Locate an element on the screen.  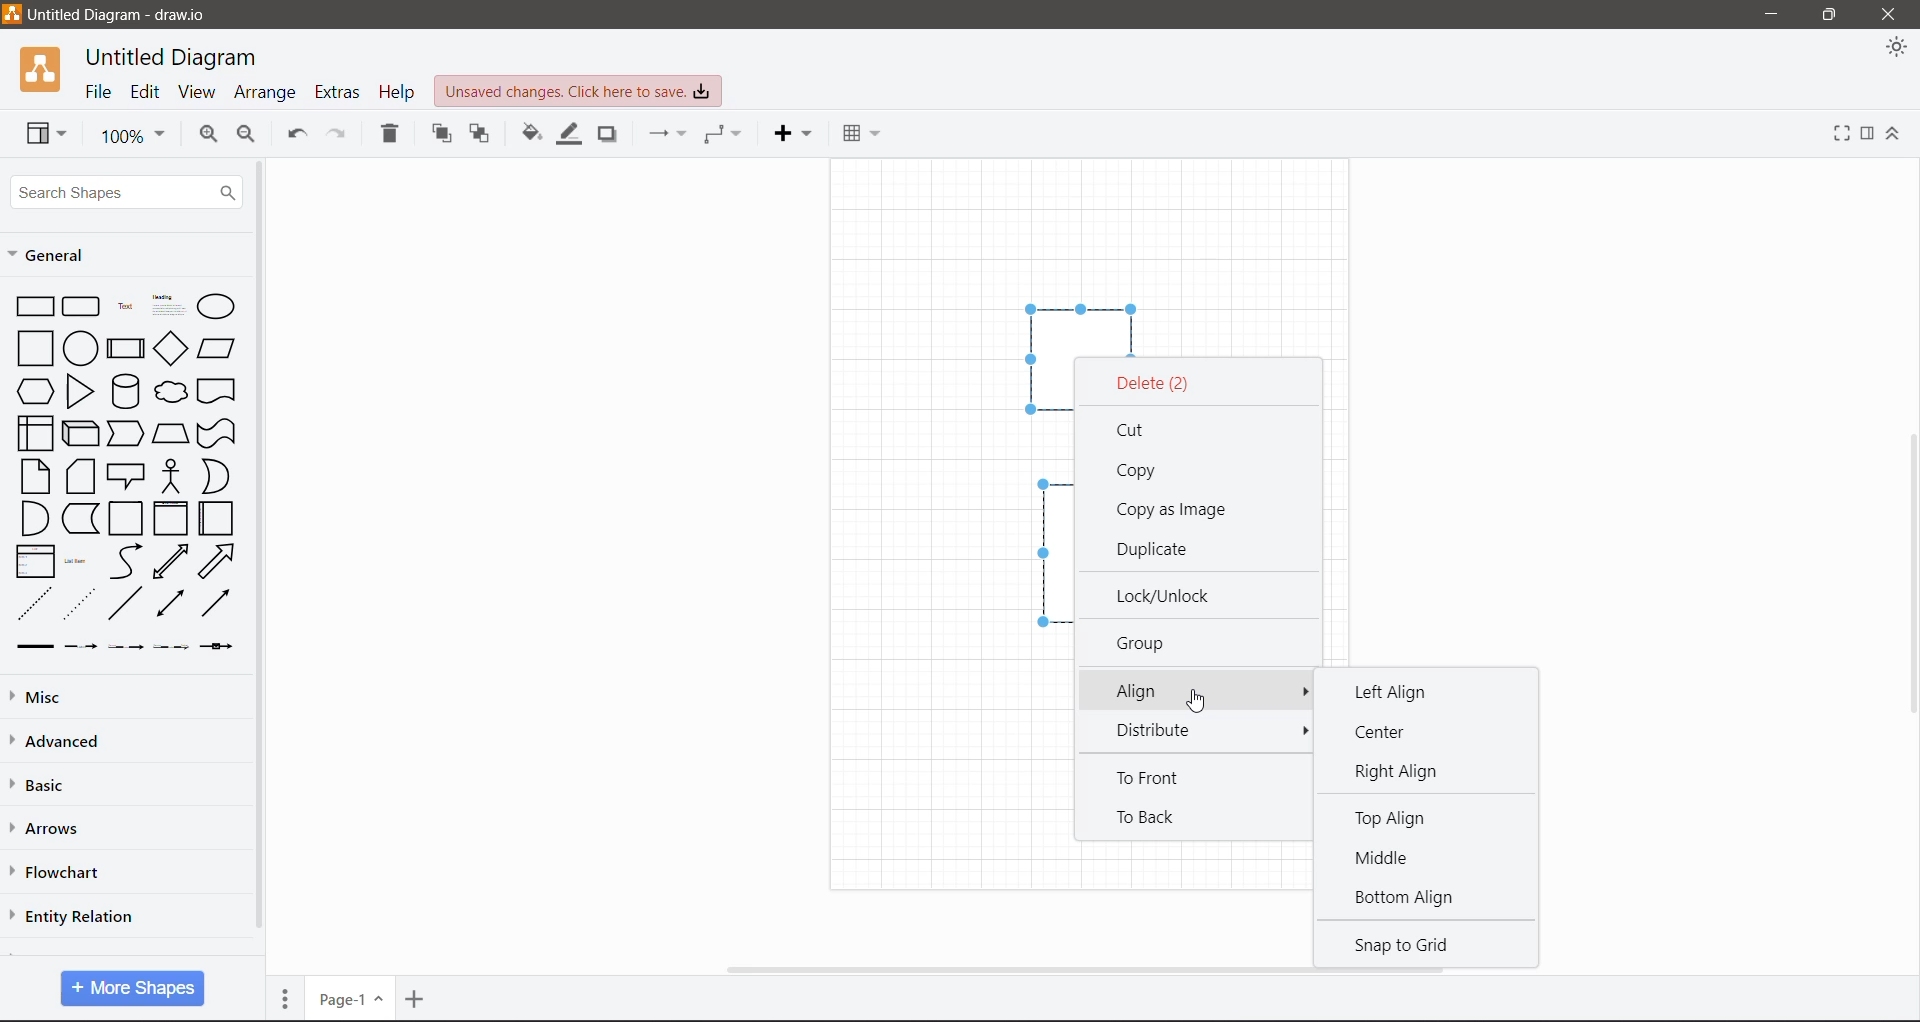
More Shapes is located at coordinates (132, 988).